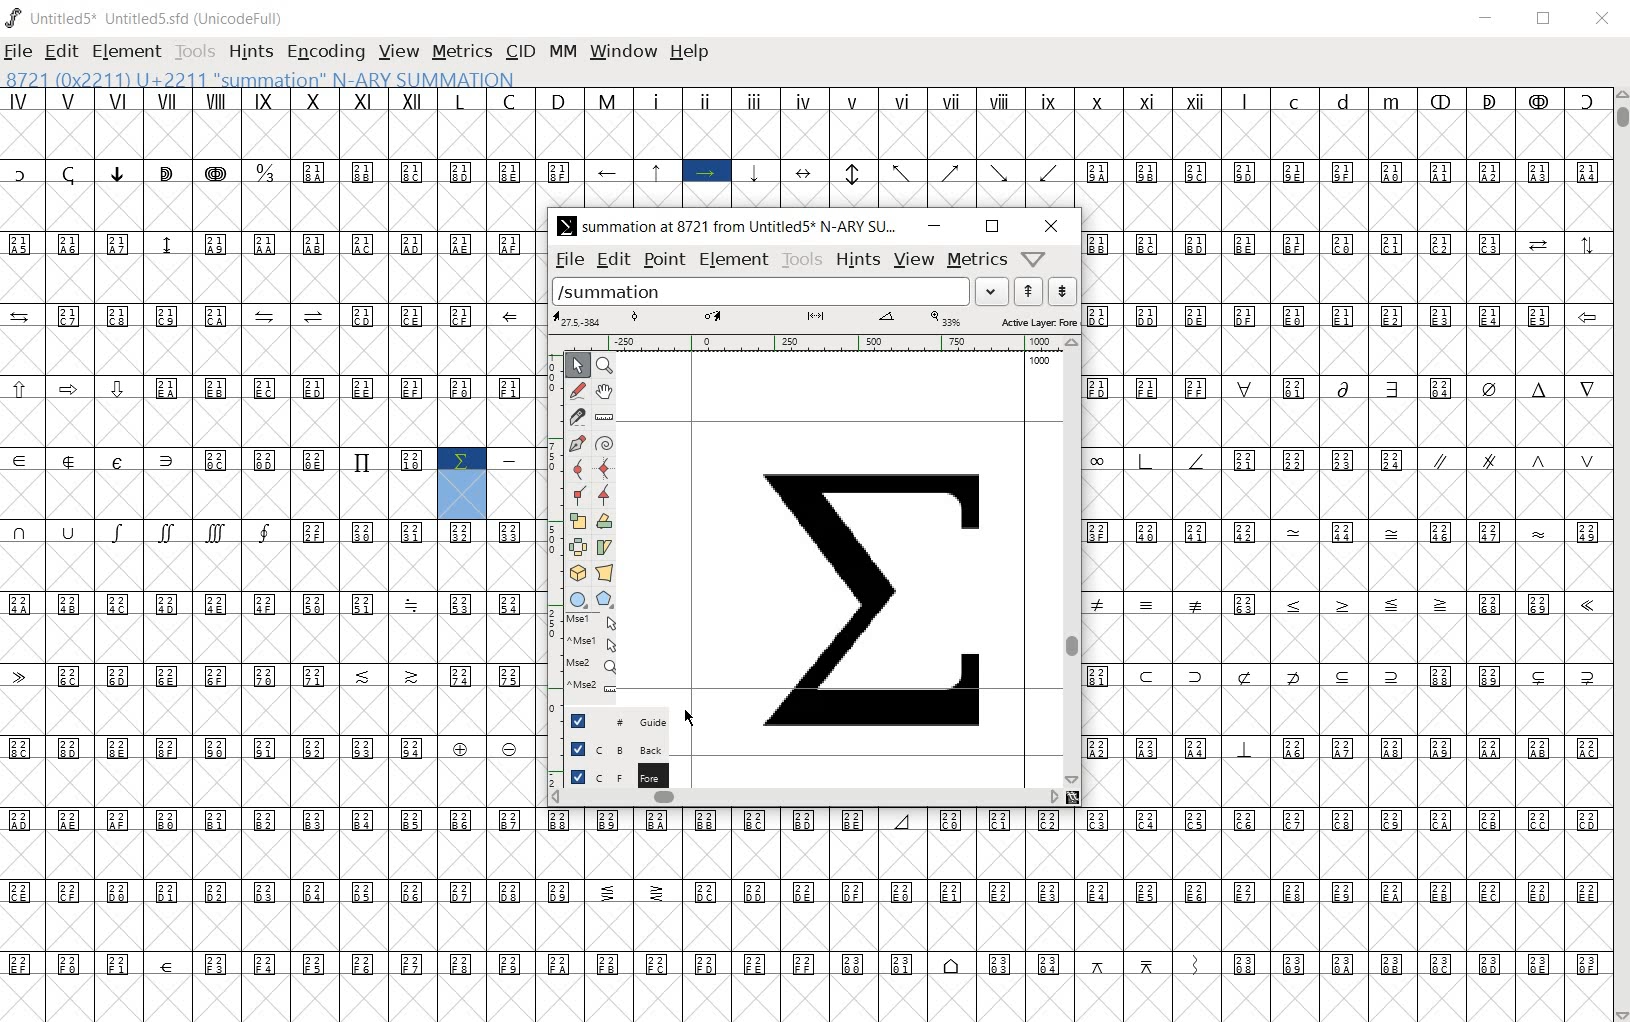 Image resolution: width=1630 pixels, height=1022 pixels. I want to click on close, so click(1050, 226).